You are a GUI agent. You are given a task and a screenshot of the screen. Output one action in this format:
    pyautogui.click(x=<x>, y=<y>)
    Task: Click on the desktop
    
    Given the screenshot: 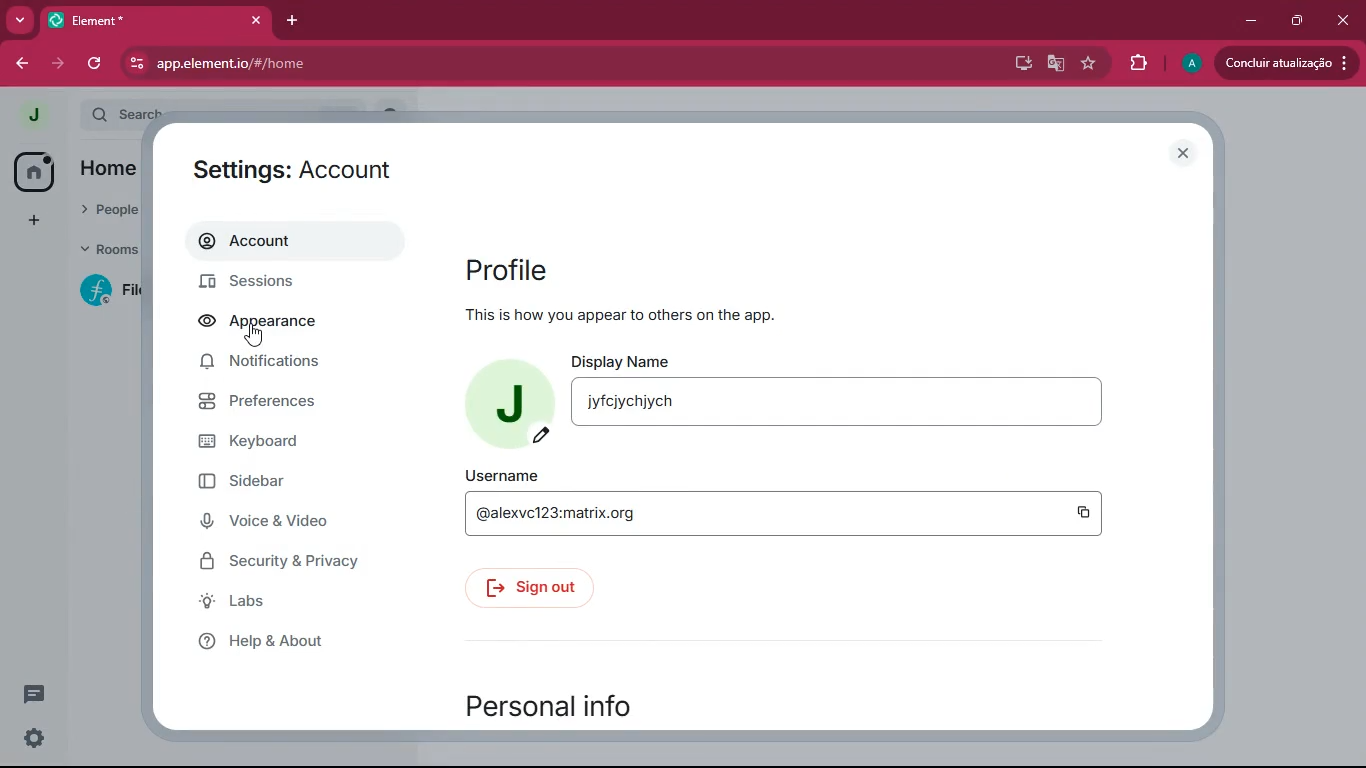 What is the action you would take?
    pyautogui.click(x=1019, y=62)
    